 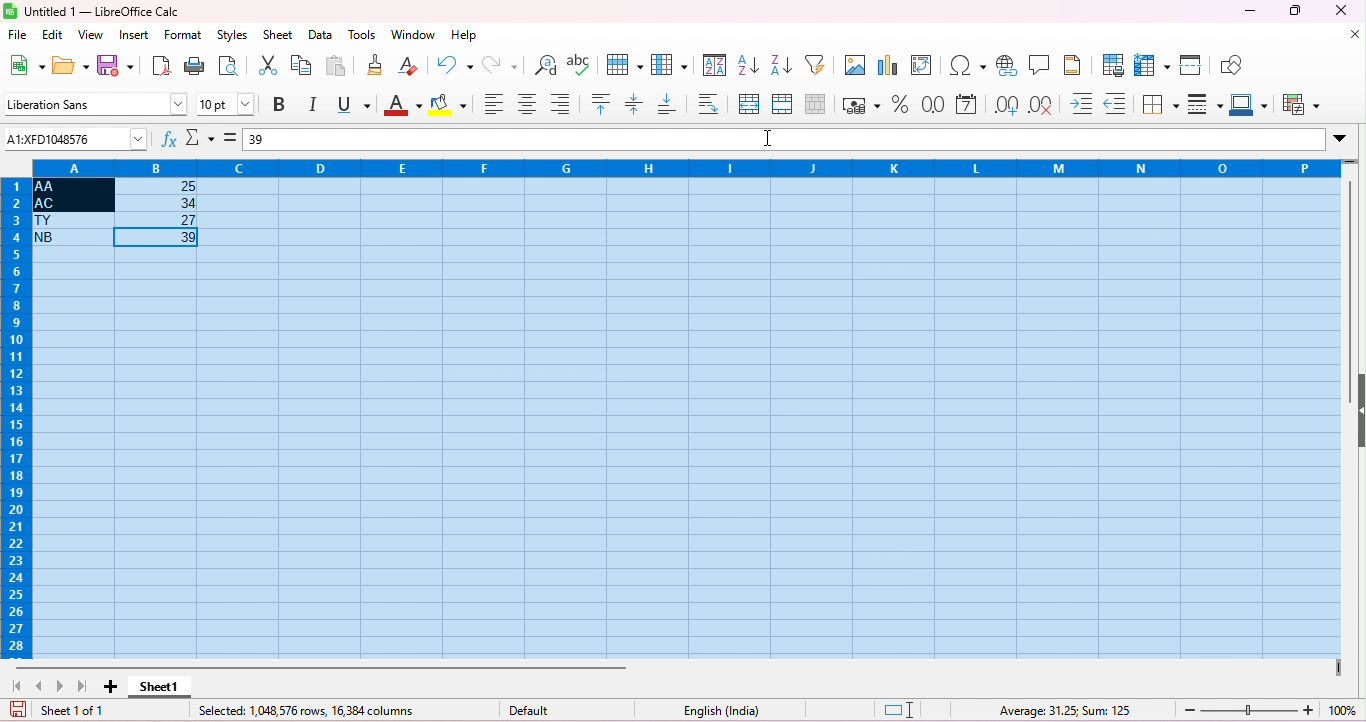 What do you see at coordinates (546, 65) in the screenshot?
I see `find and replace` at bounding box center [546, 65].